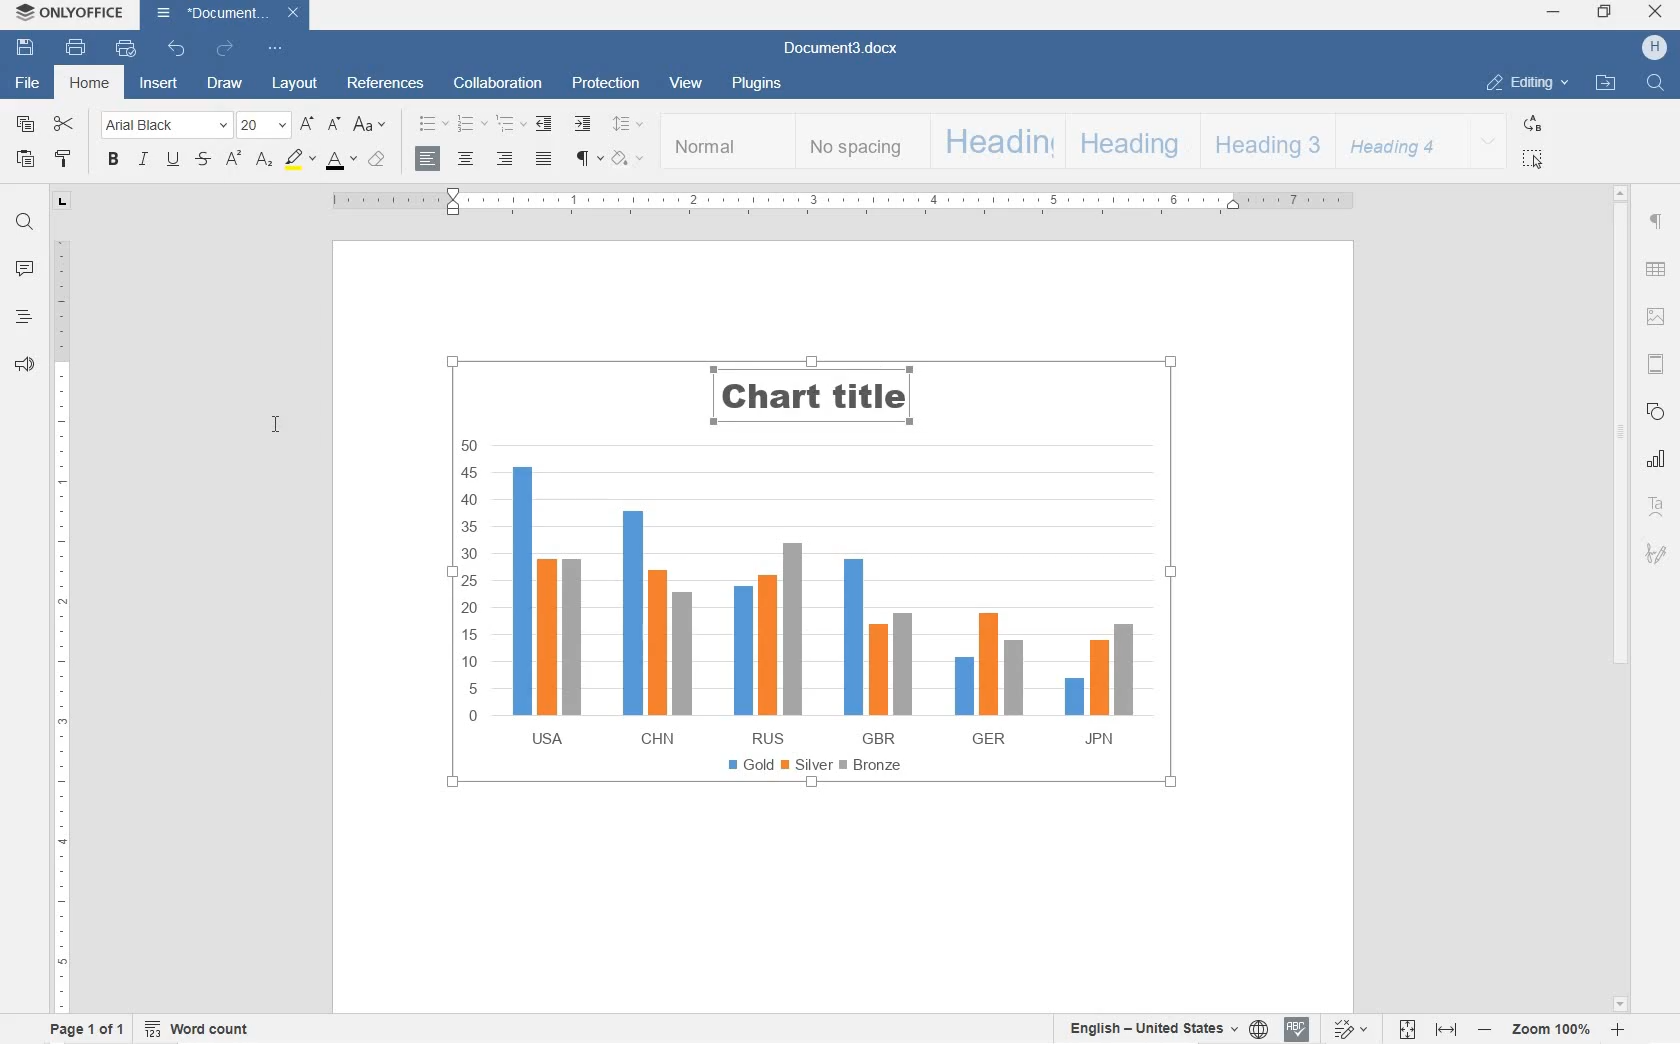 This screenshot has height=1044, width=1680. Describe the element at coordinates (161, 84) in the screenshot. I see `INSERT` at that location.